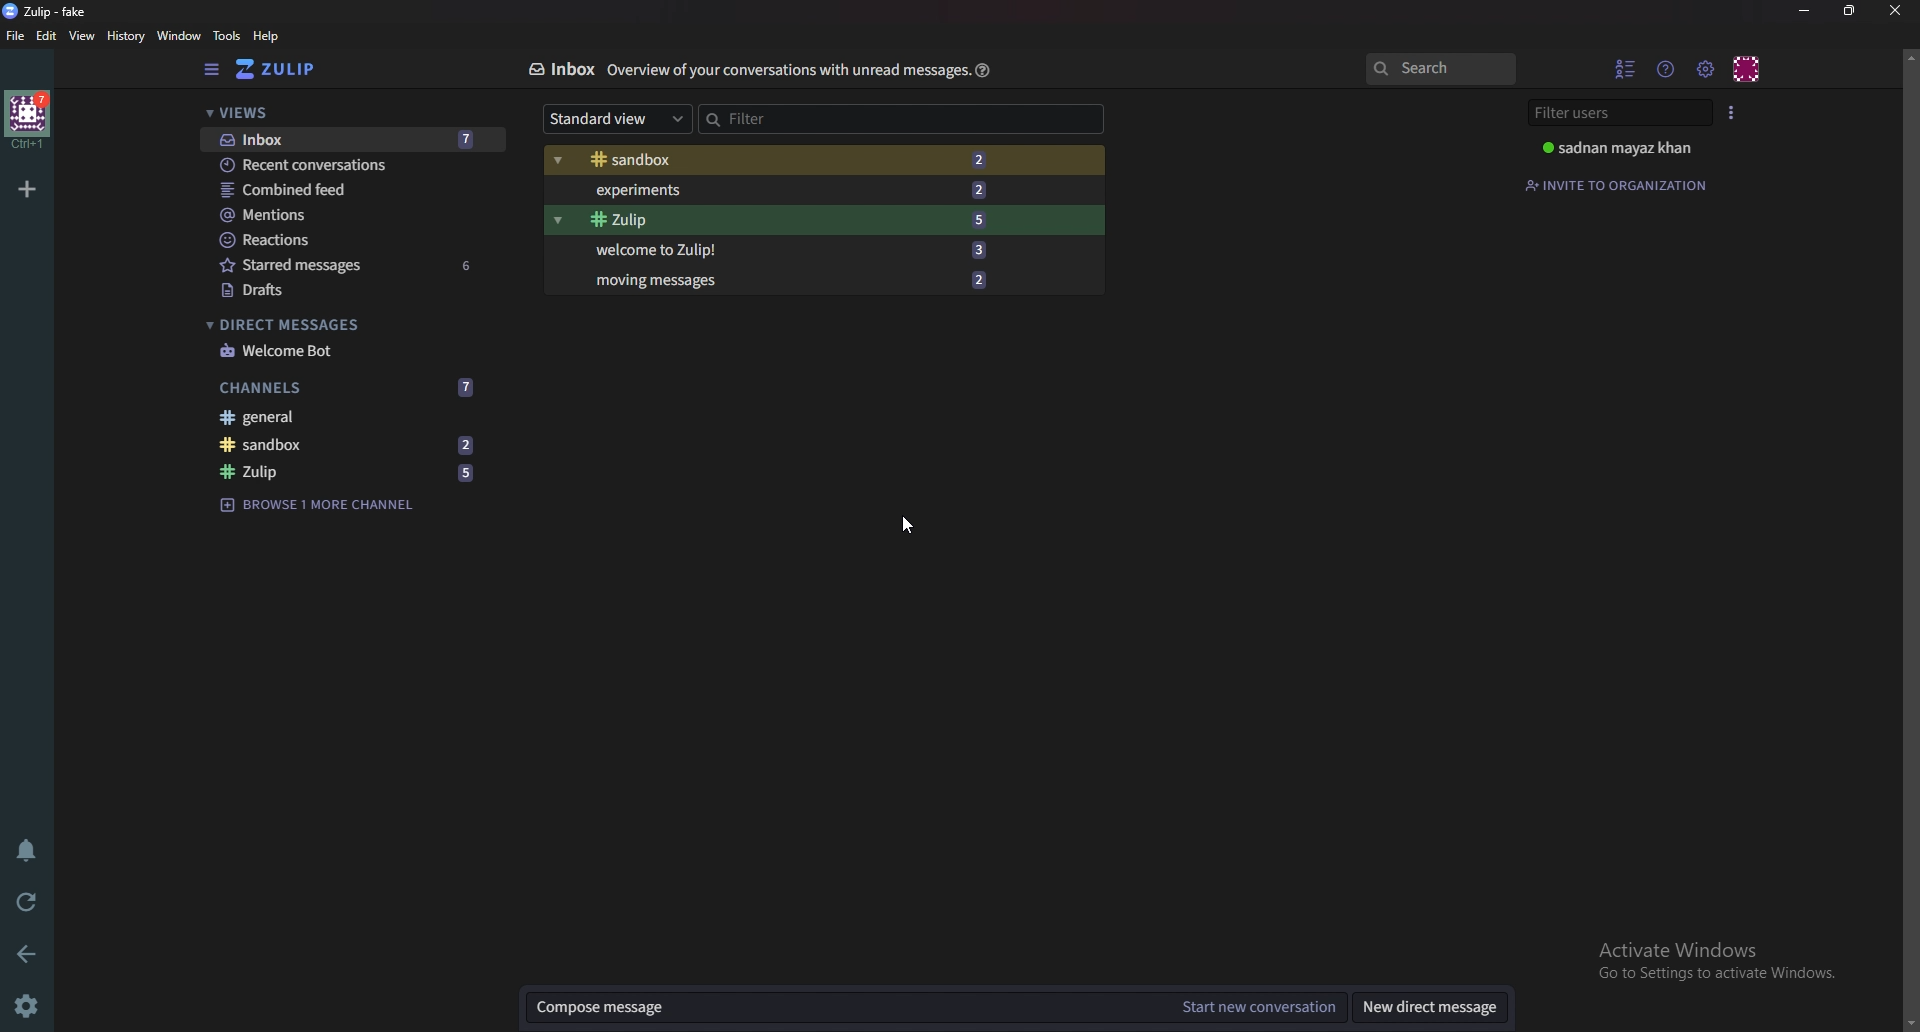 This screenshot has width=1920, height=1032. Describe the element at coordinates (176, 35) in the screenshot. I see `Window` at that location.